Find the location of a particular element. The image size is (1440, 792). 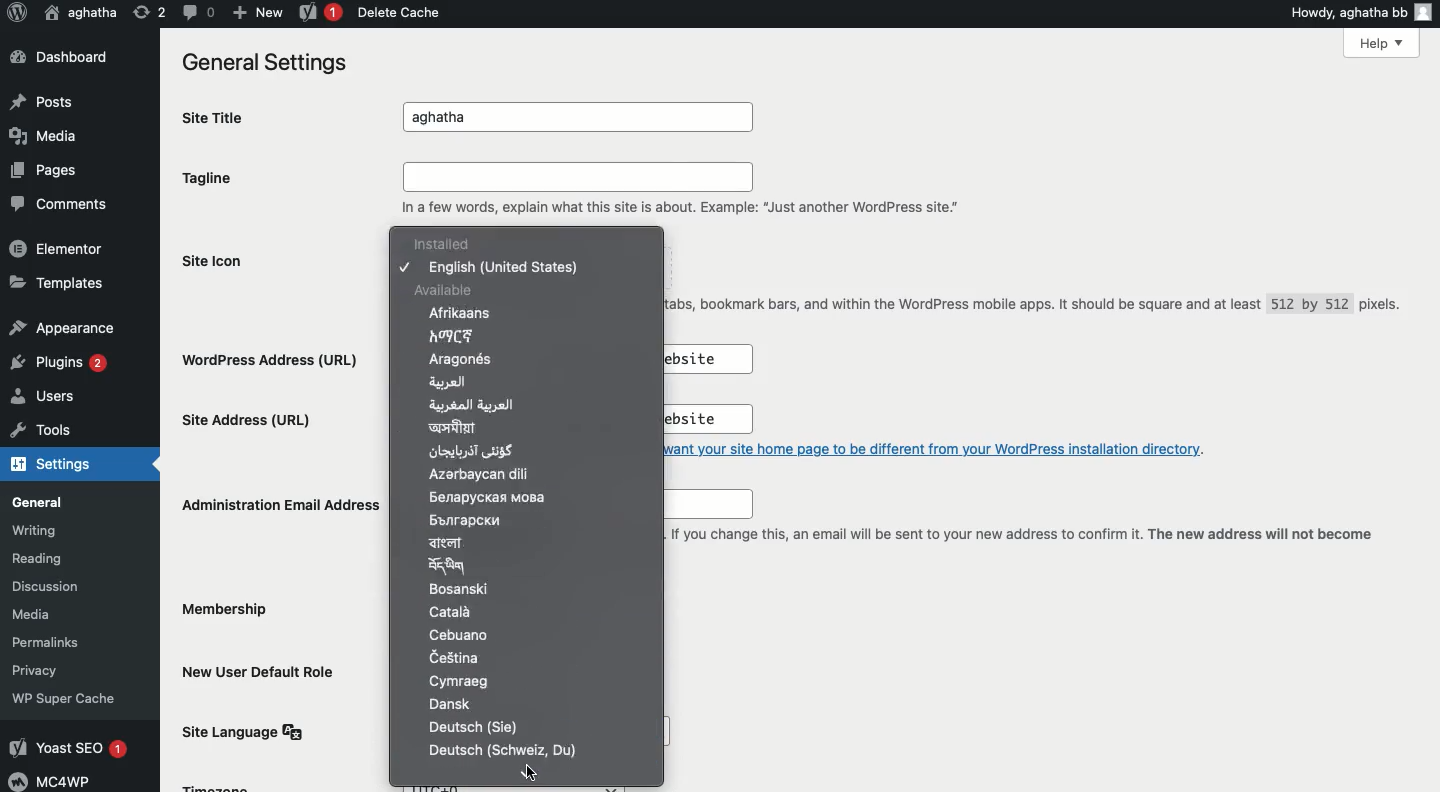

Help is located at coordinates (1383, 44).